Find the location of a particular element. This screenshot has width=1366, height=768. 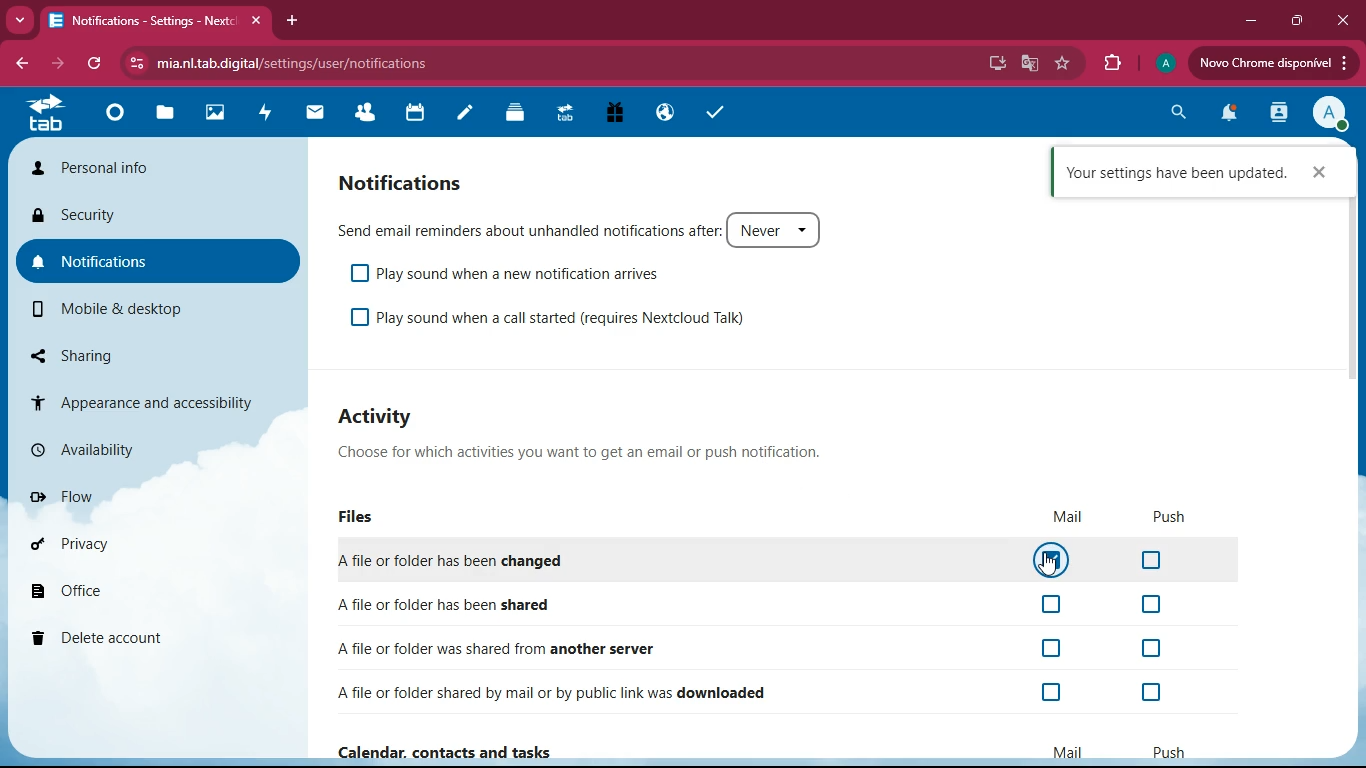

availability is located at coordinates (112, 448).